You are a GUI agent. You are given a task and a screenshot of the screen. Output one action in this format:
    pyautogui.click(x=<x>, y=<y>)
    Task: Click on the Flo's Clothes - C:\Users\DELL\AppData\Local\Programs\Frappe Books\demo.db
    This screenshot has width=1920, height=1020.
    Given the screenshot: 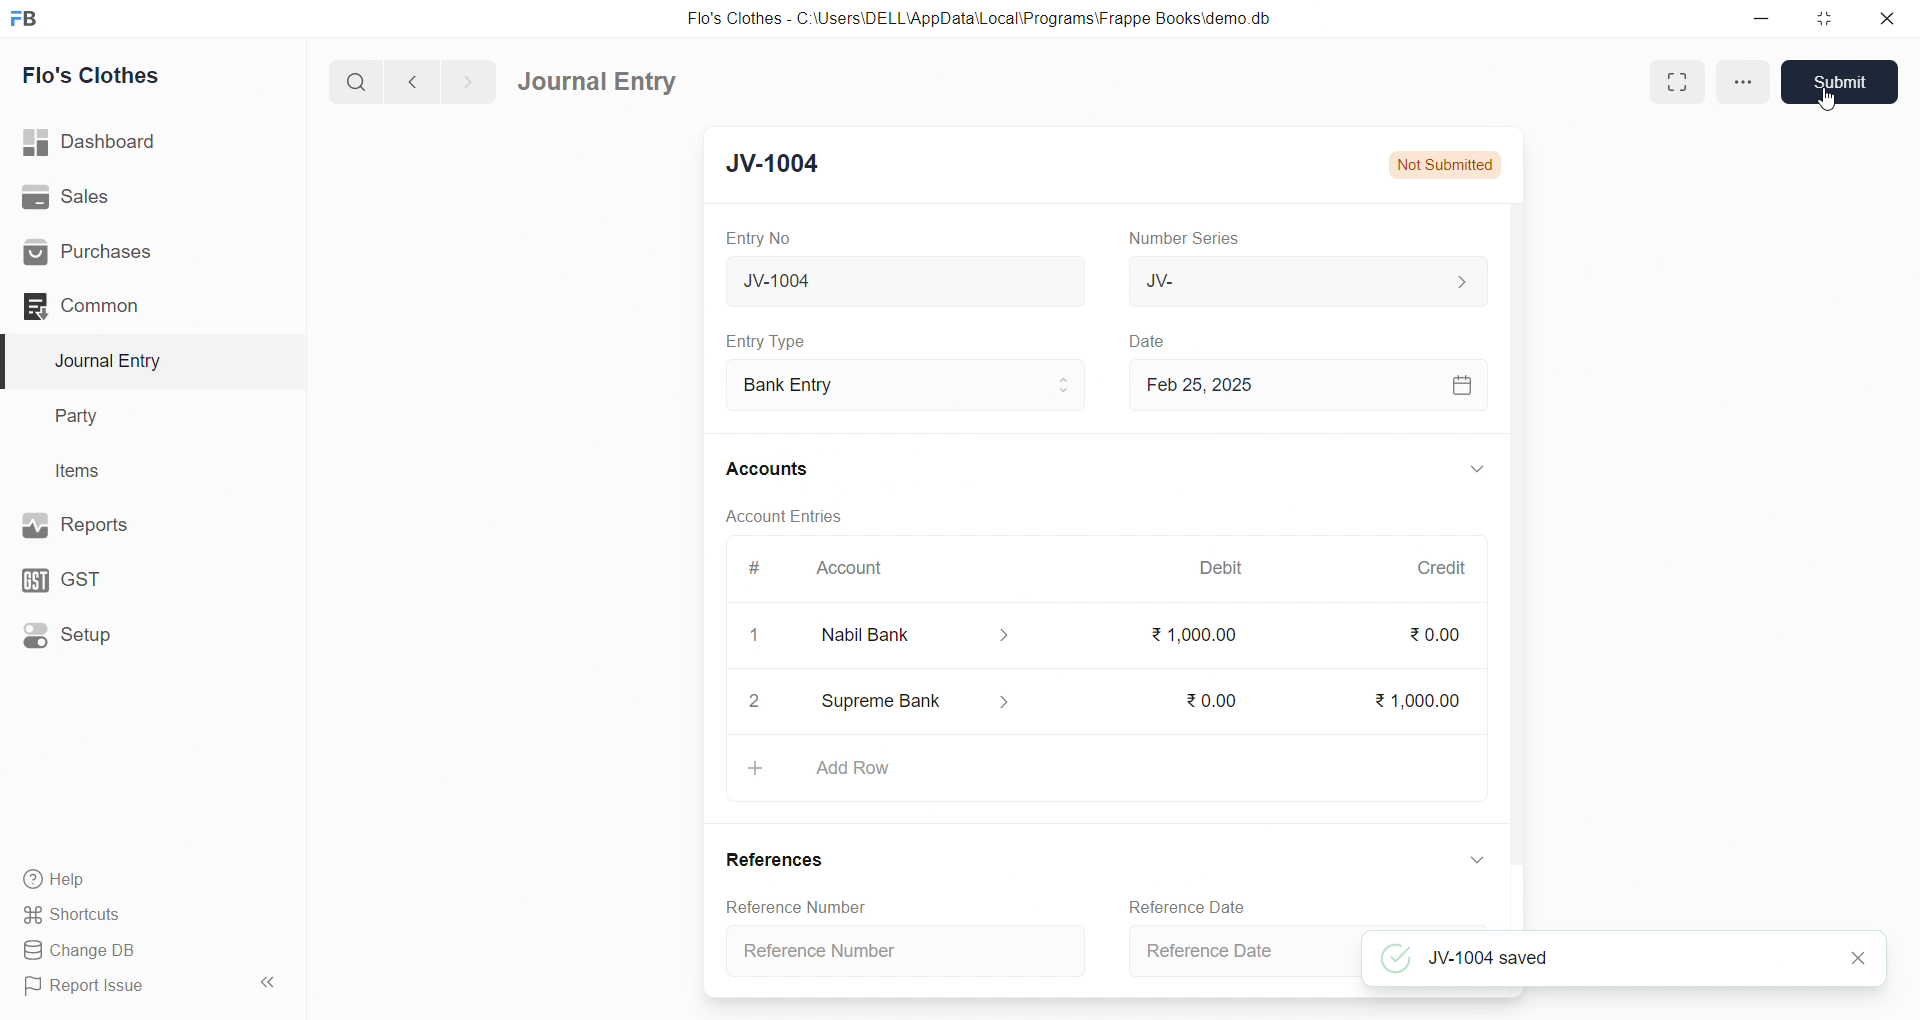 What is the action you would take?
    pyautogui.click(x=994, y=20)
    